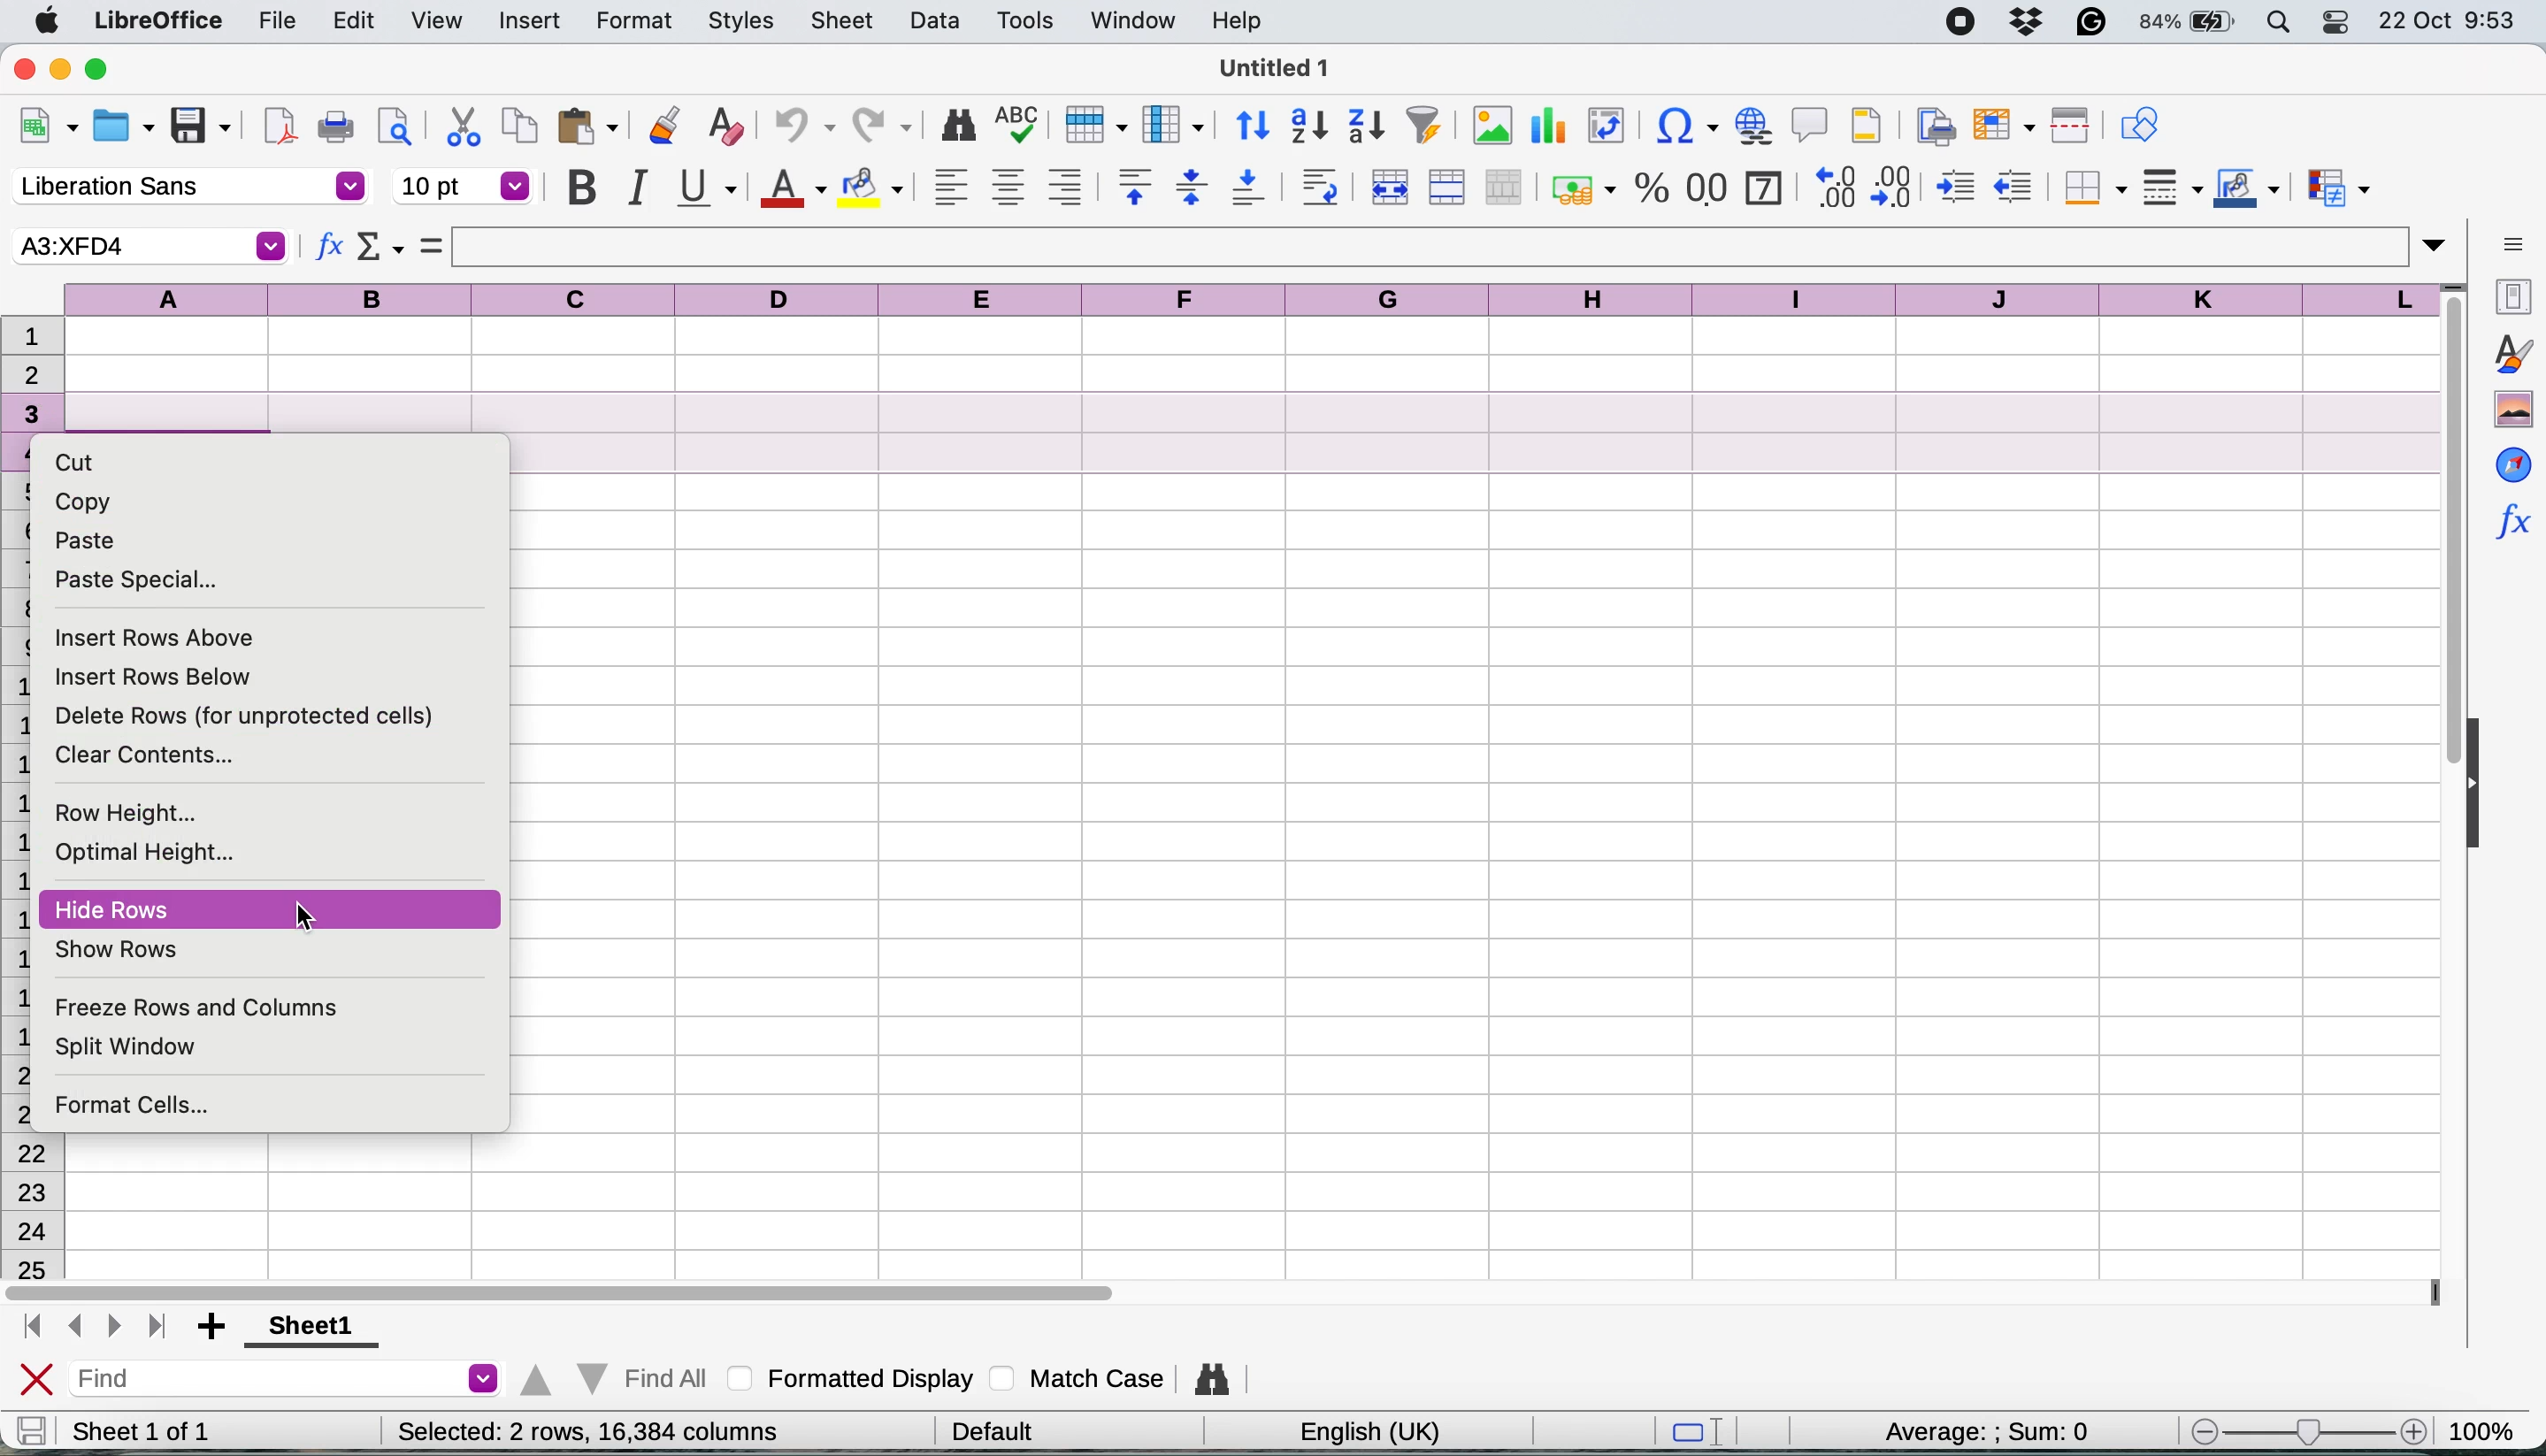 This screenshot has width=2546, height=1456. What do you see at coordinates (1998, 125) in the screenshot?
I see `freeze rows and columns` at bounding box center [1998, 125].